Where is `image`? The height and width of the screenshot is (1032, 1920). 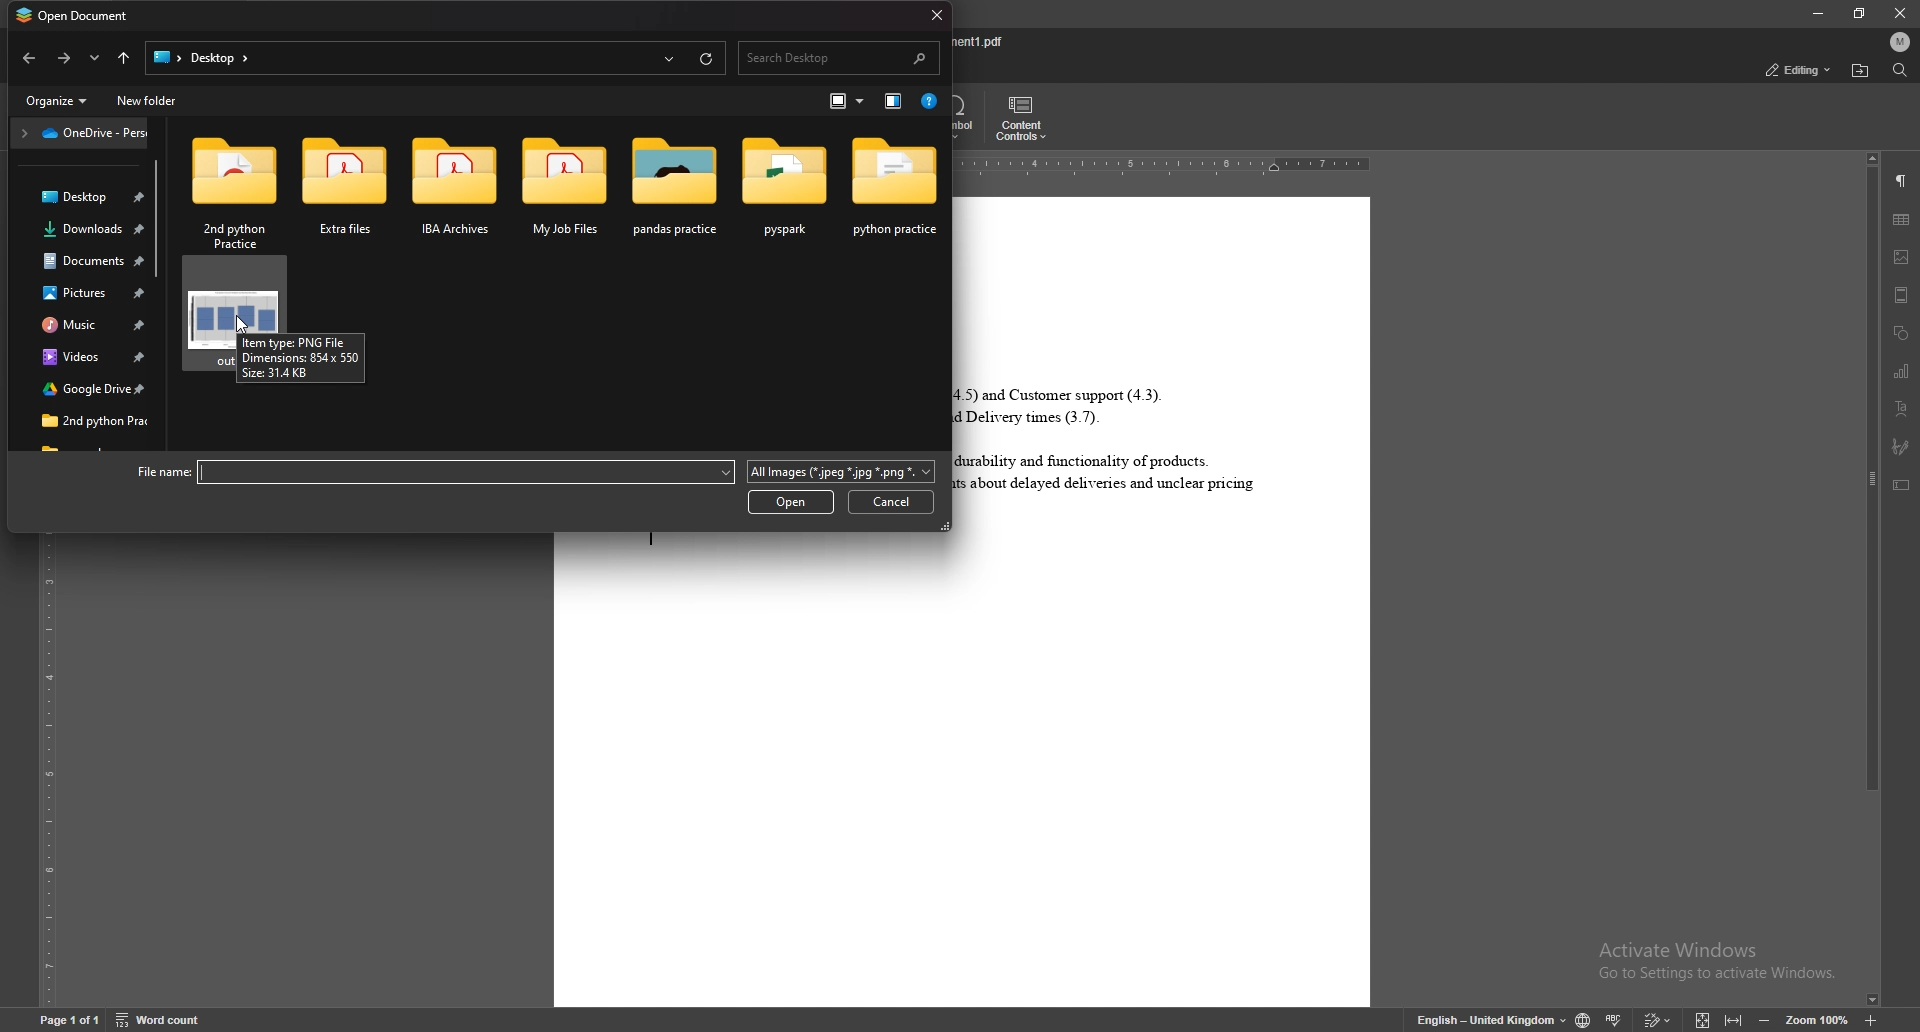 image is located at coordinates (1903, 257).